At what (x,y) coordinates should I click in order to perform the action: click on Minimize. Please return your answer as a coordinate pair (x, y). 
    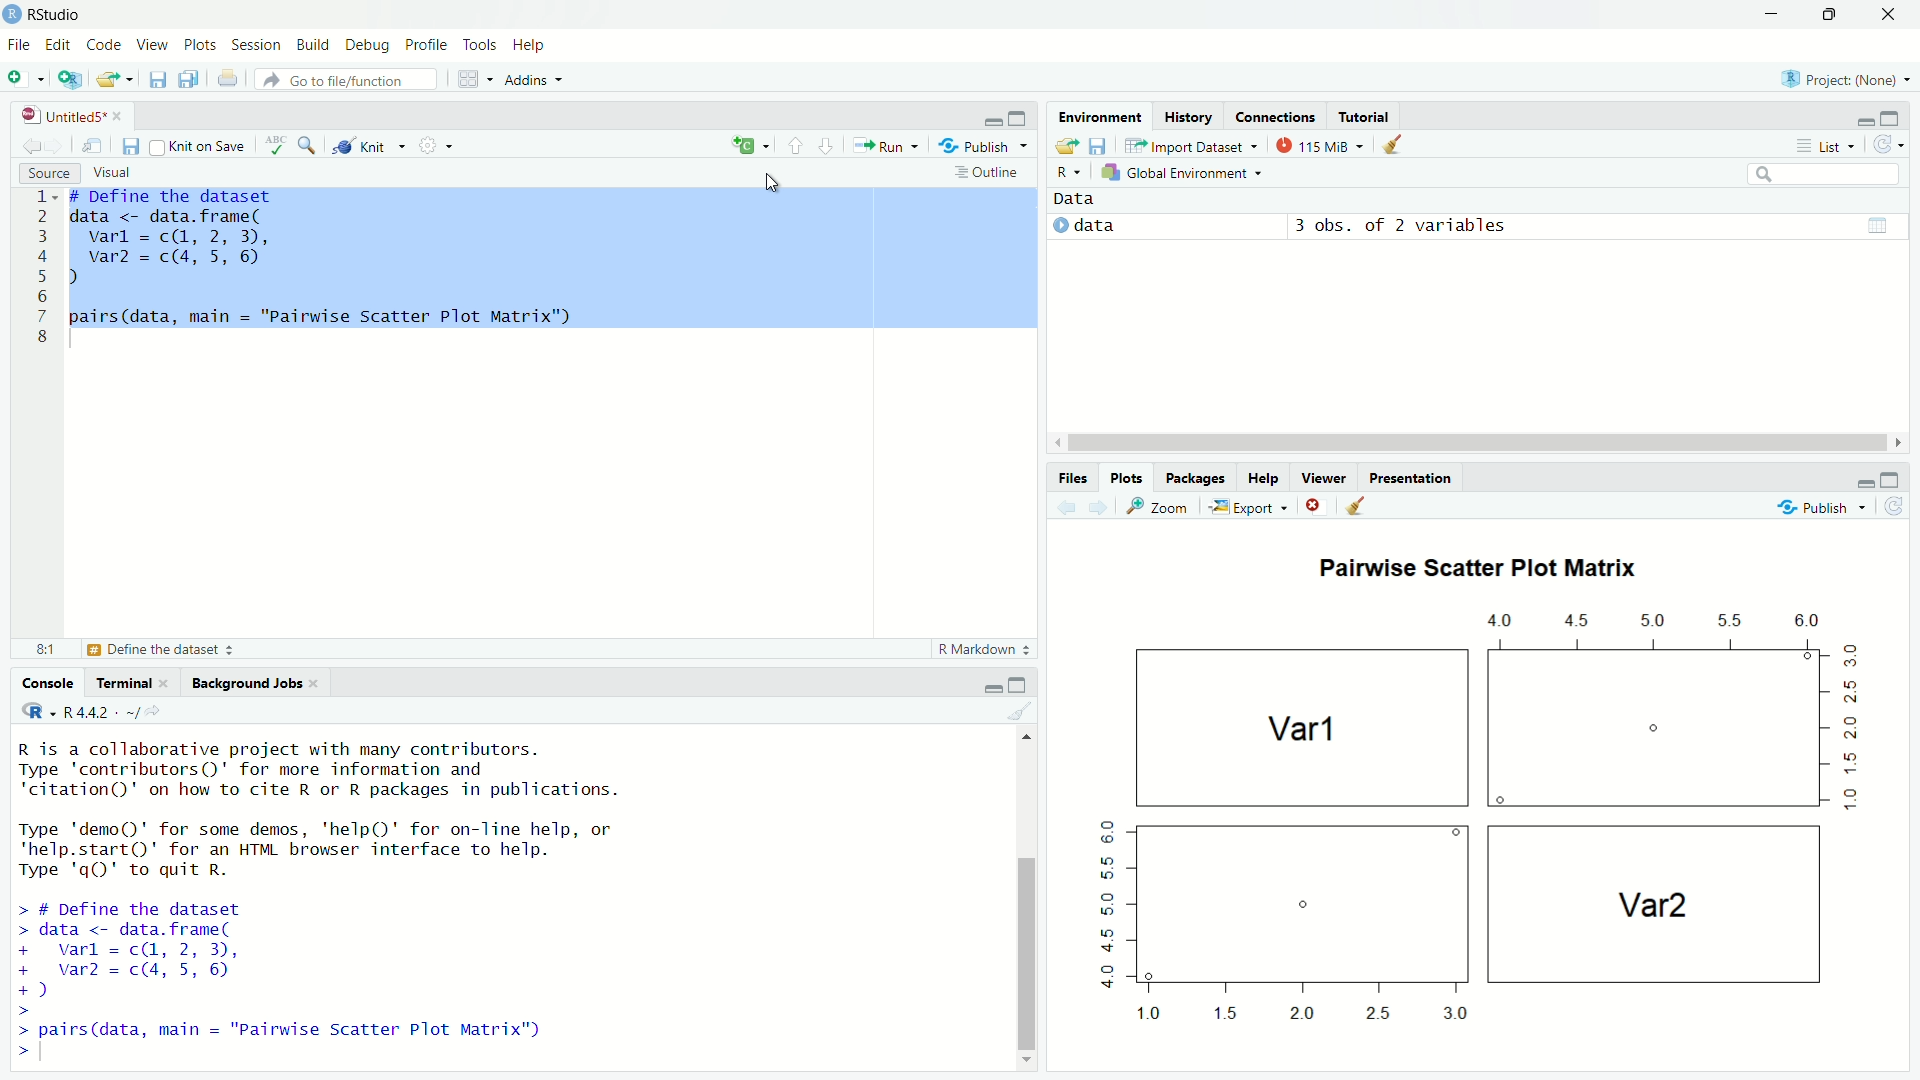
    Looking at the image, I should click on (991, 687).